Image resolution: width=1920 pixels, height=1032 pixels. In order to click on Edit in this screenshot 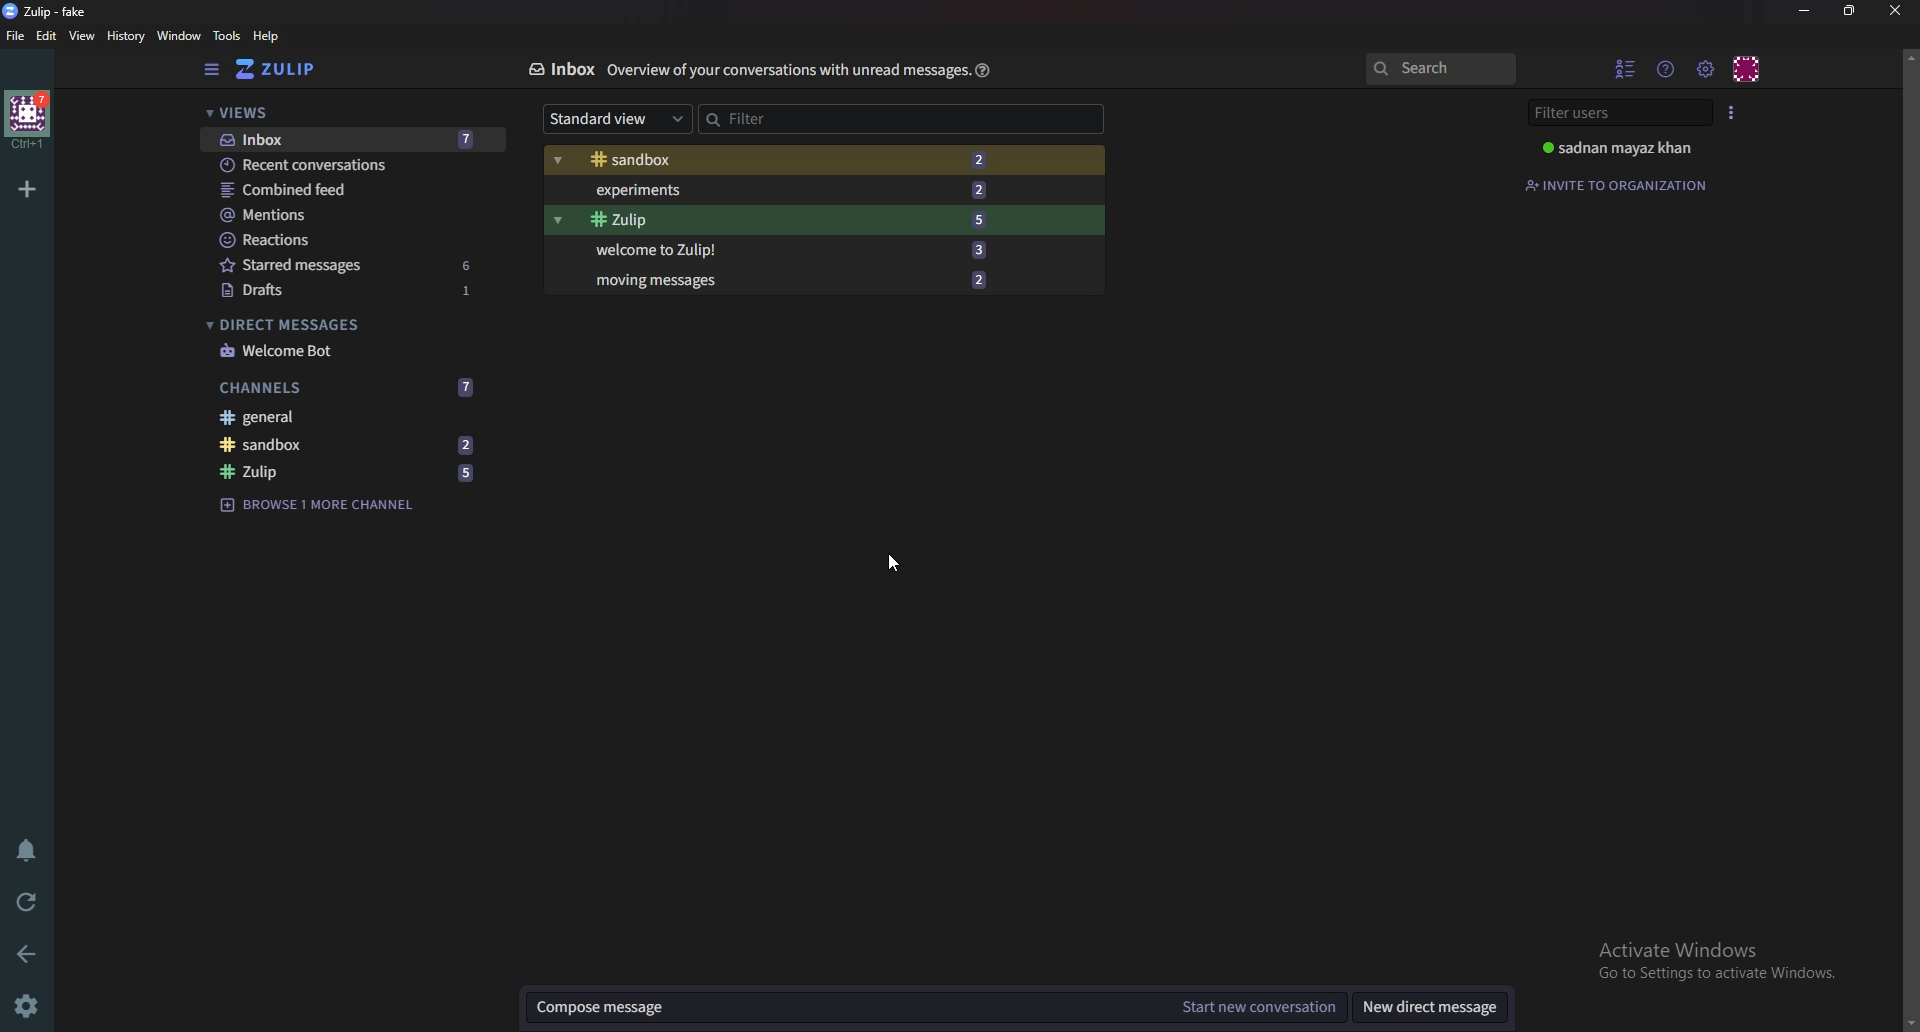, I will do `click(47, 39)`.